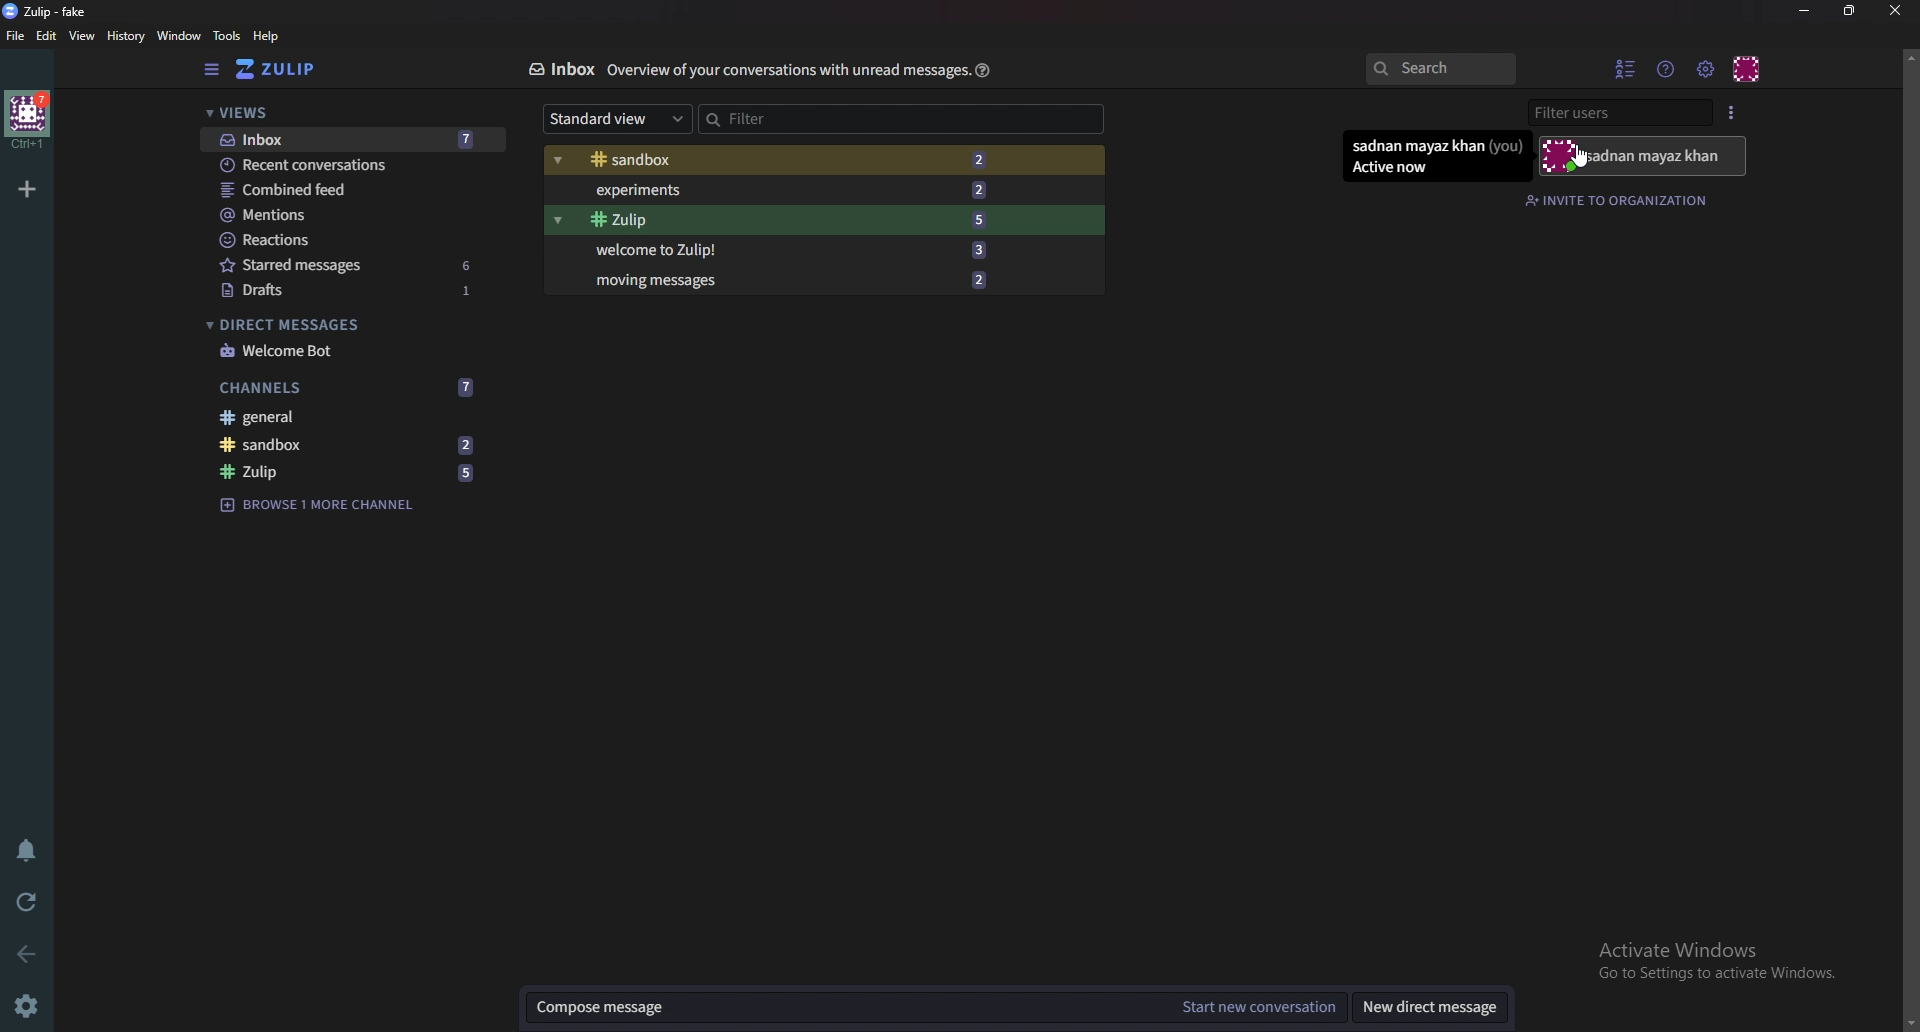 The height and width of the screenshot is (1032, 1920). I want to click on Home, so click(28, 118).